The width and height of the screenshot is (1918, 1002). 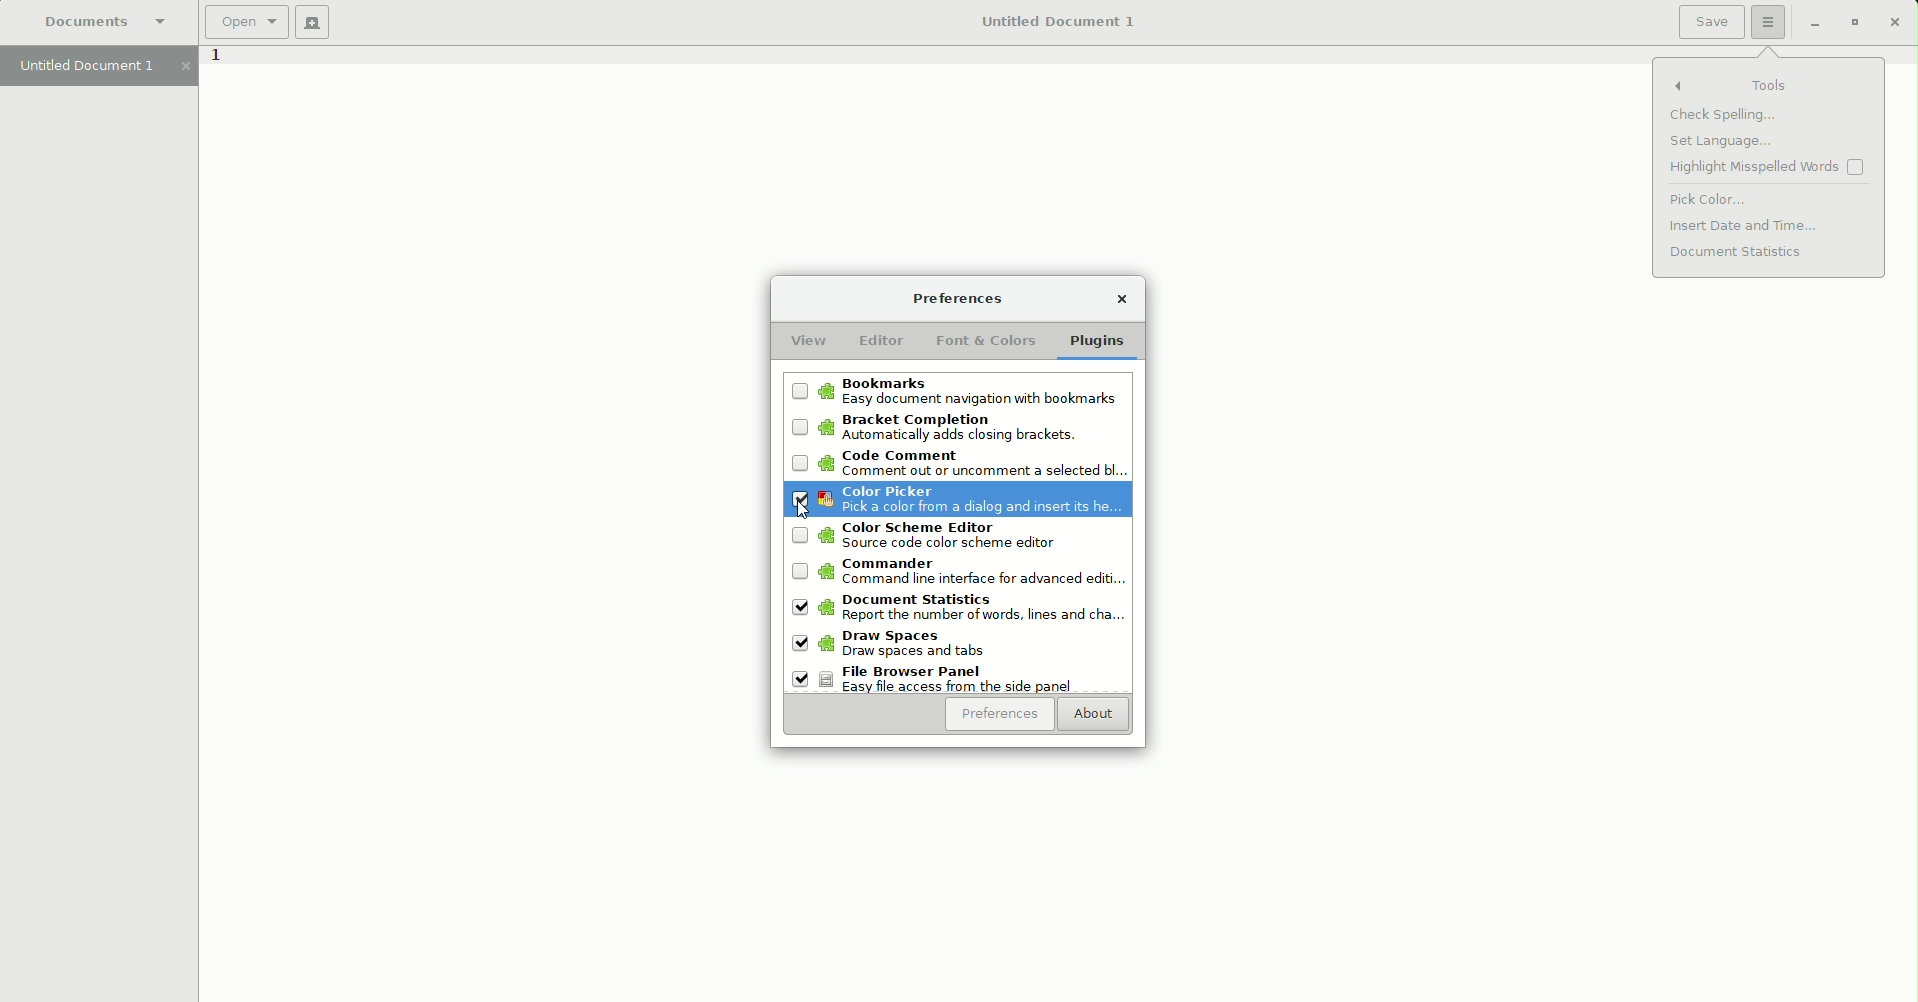 What do you see at coordinates (958, 611) in the screenshot?
I see `Document statistics: Report the number of words, lines, and cha....` at bounding box center [958, 611].